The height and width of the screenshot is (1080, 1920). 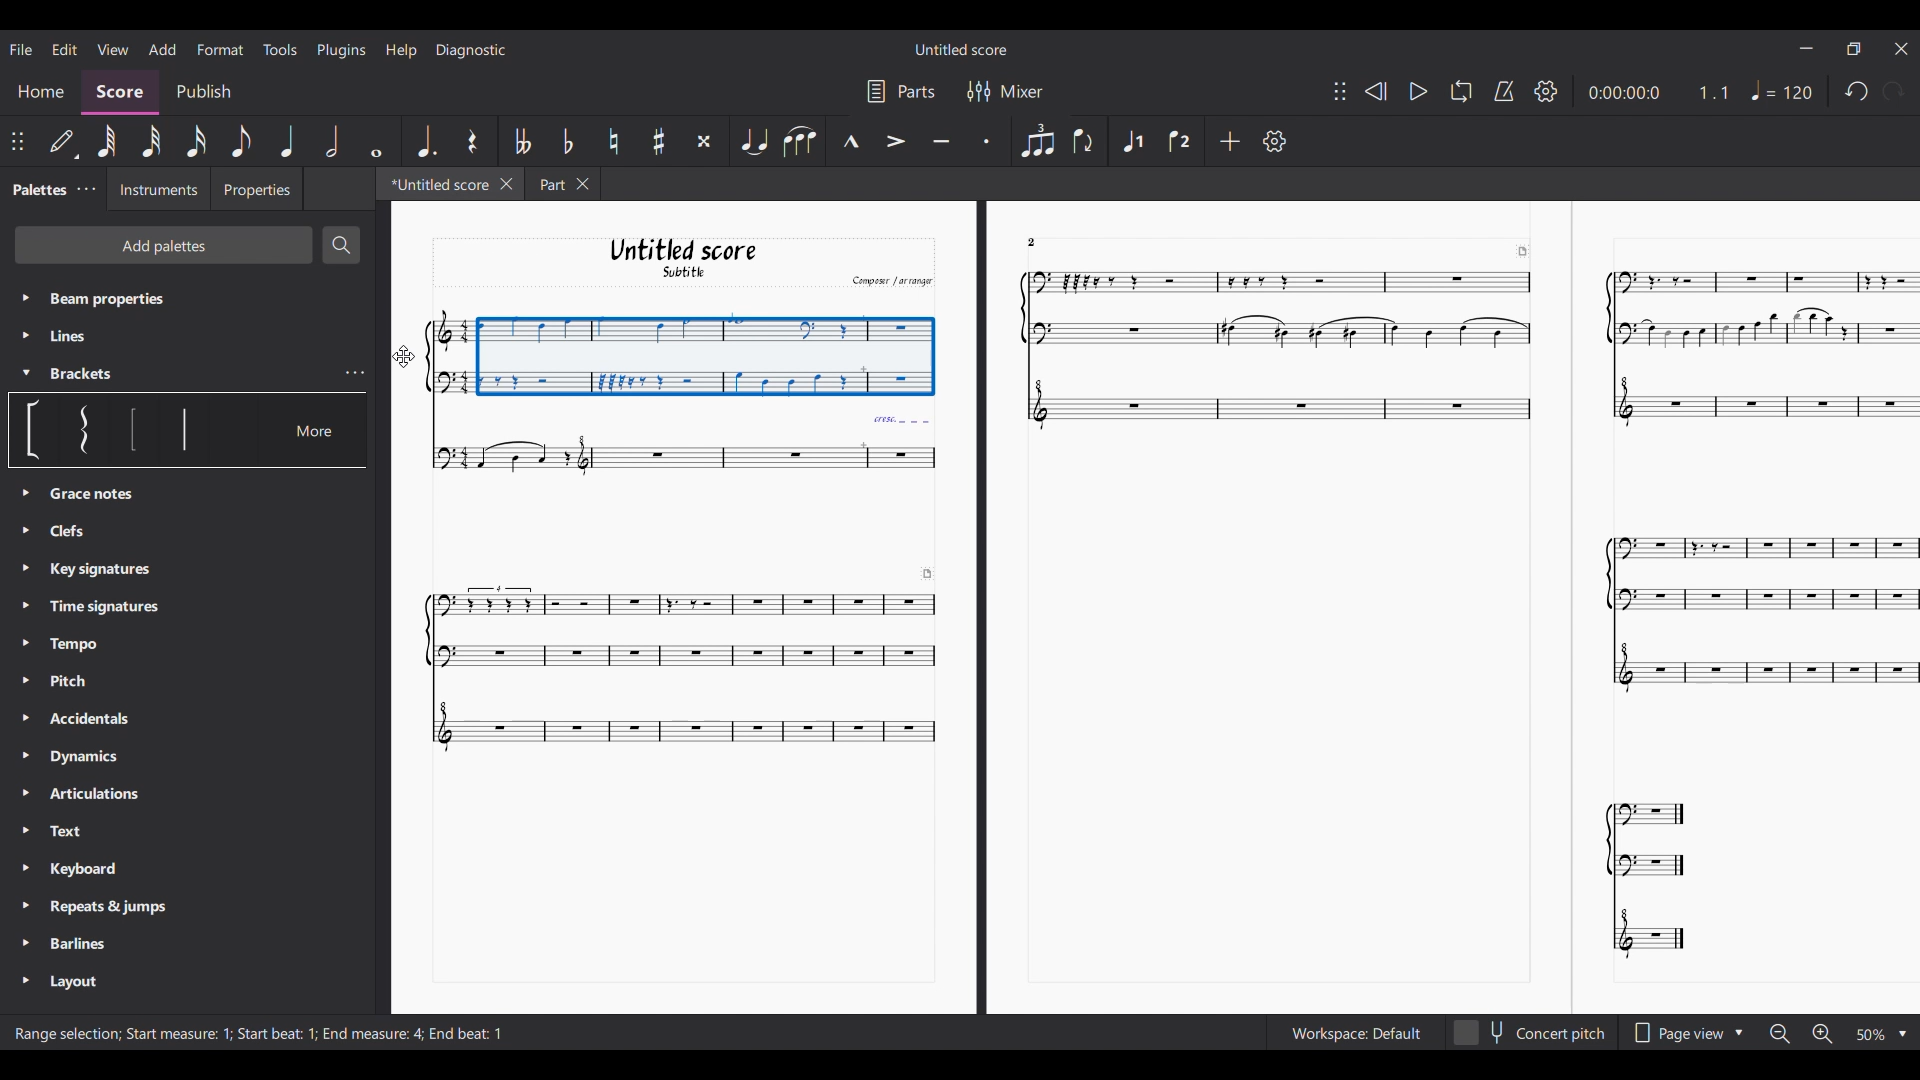 I want to click on , so click(x=1283, y=284).